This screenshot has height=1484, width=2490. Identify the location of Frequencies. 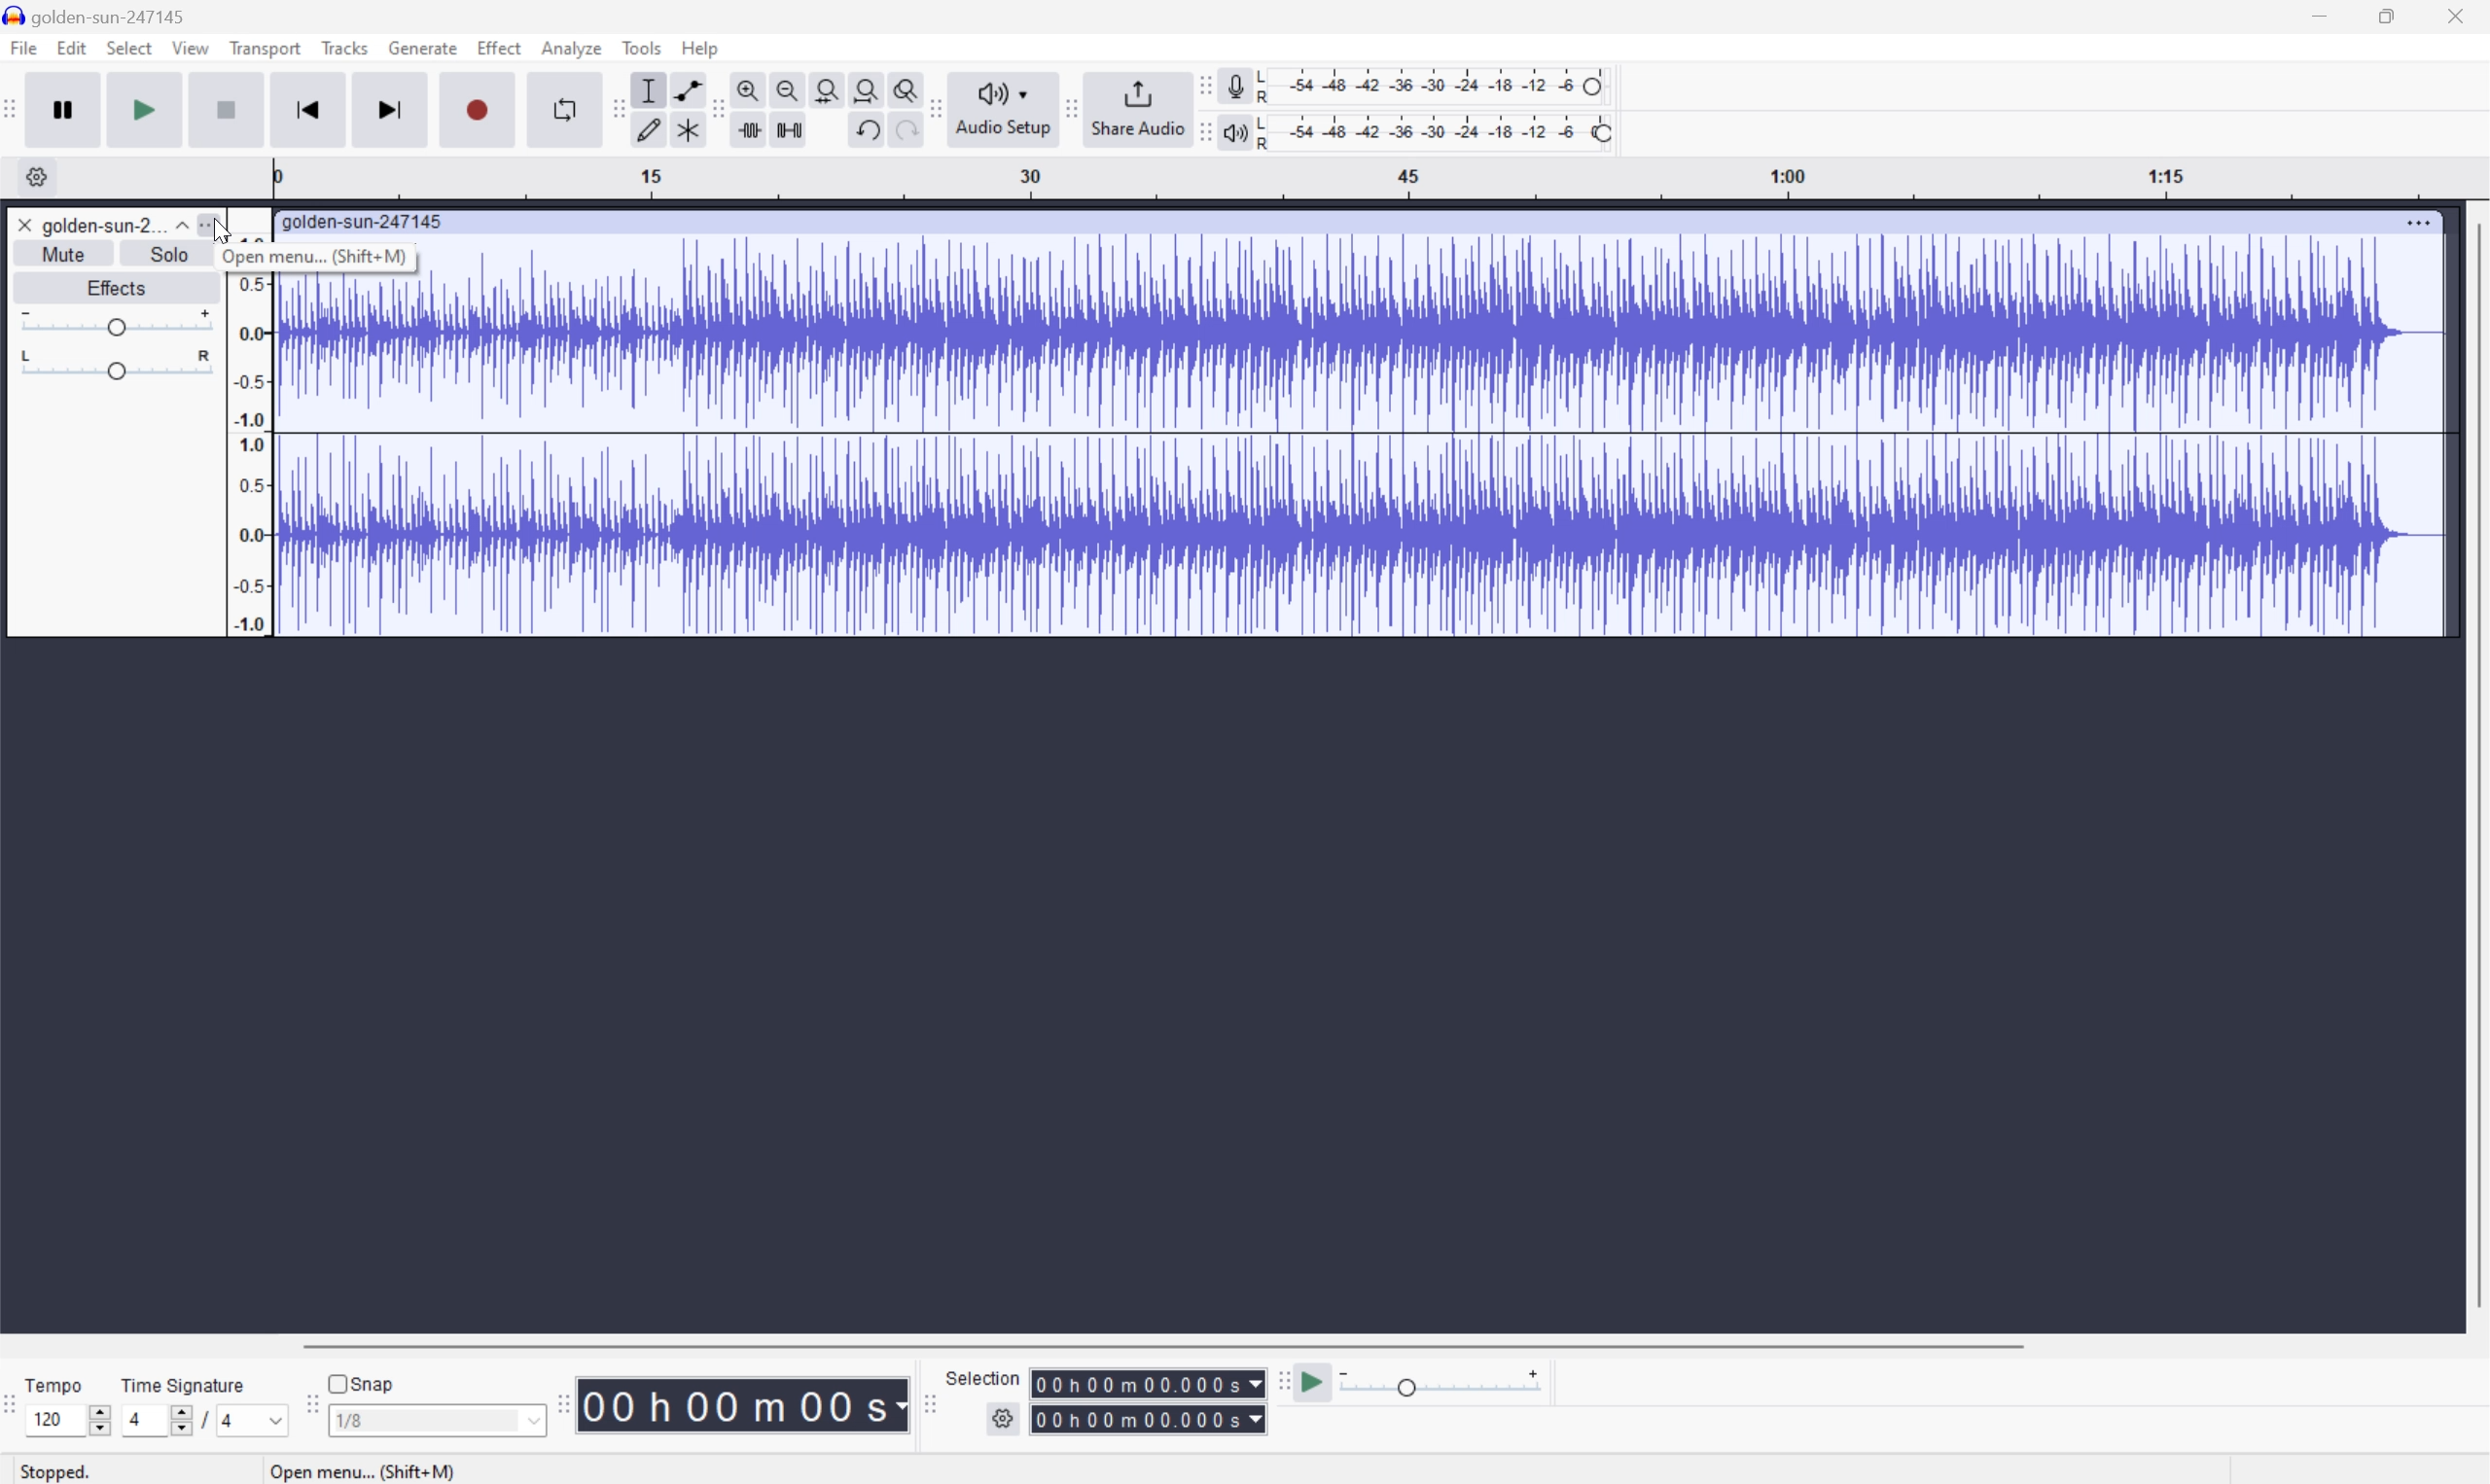
(255, 454).